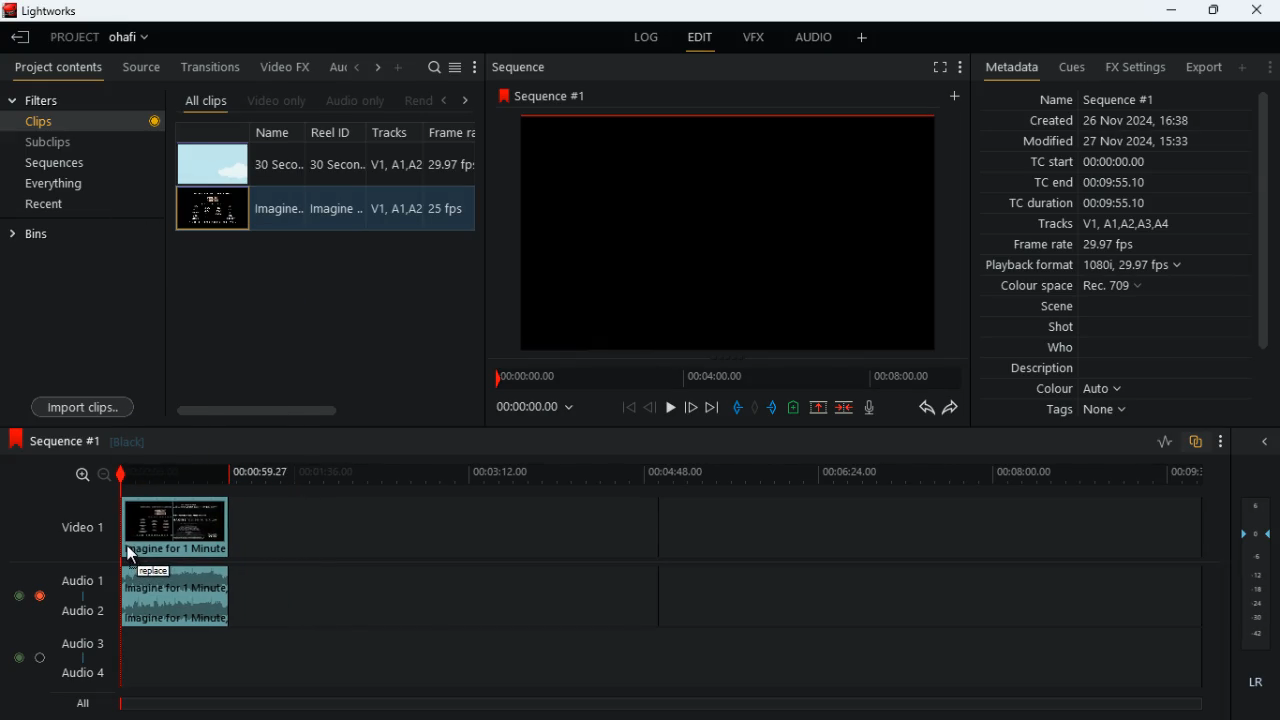  I want to click on clips, so click(85, 123).